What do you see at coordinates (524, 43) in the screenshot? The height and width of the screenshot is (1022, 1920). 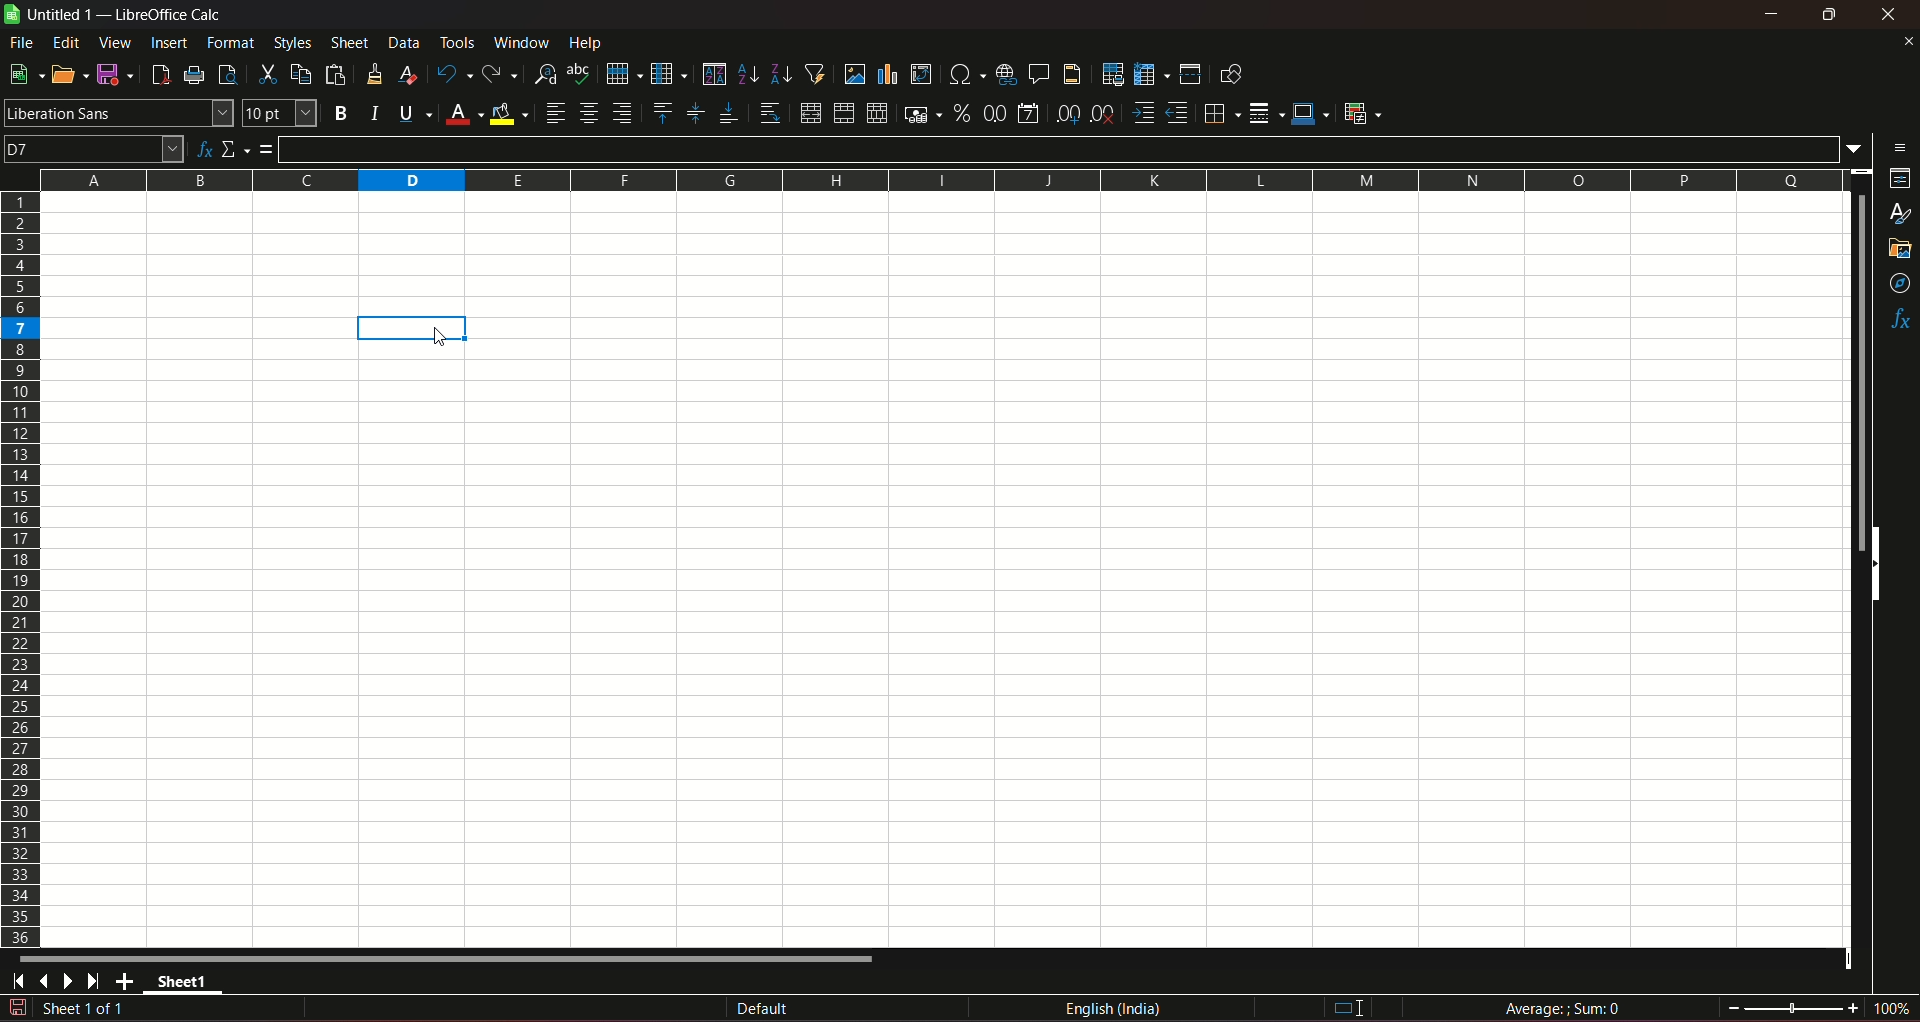 I see `window` at bounding box center [524, 43].